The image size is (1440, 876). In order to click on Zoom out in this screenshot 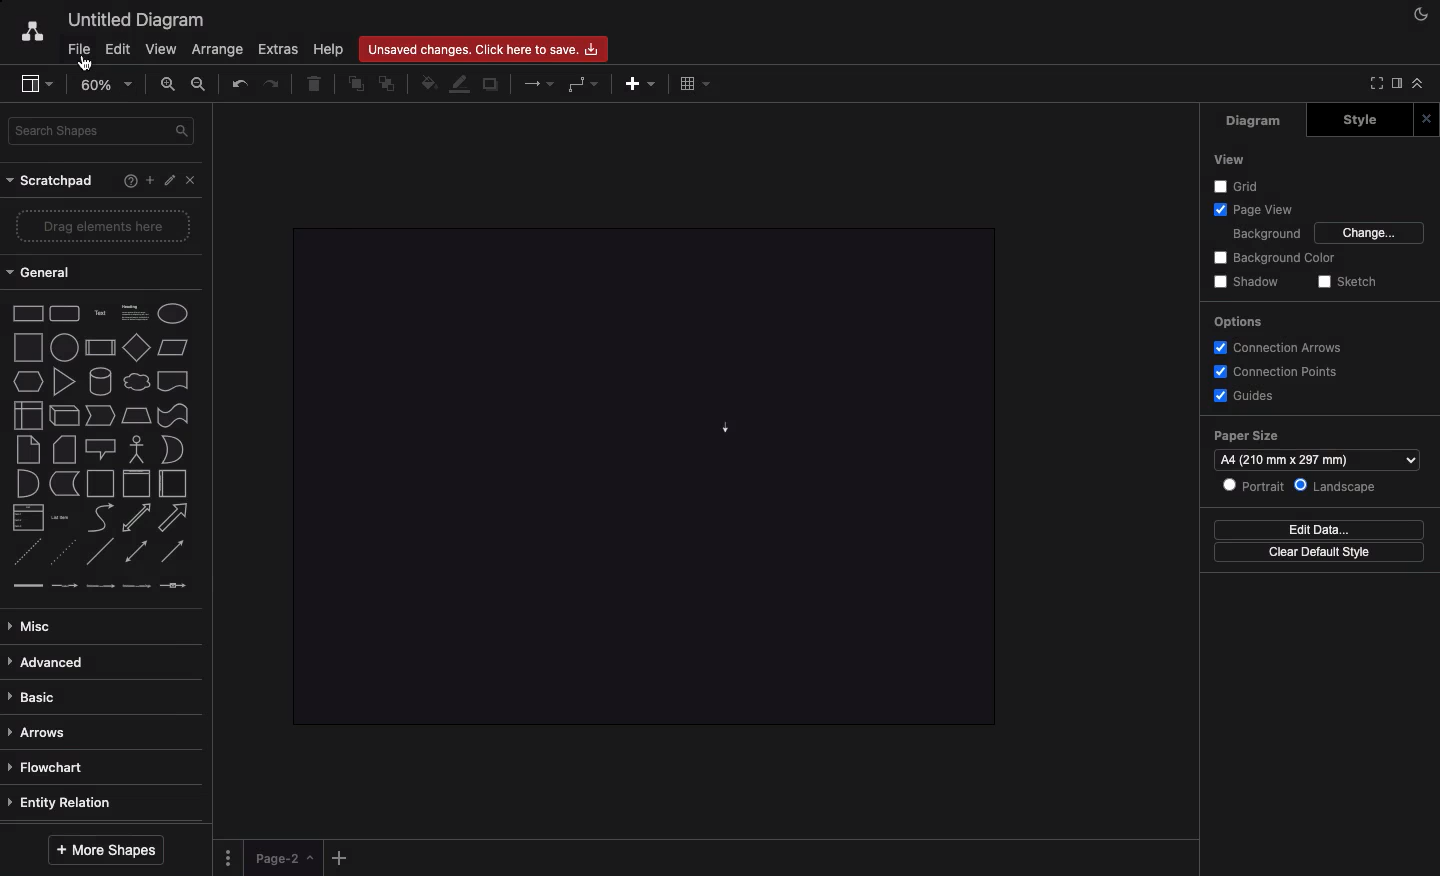, I will do `click(201, 83)`.